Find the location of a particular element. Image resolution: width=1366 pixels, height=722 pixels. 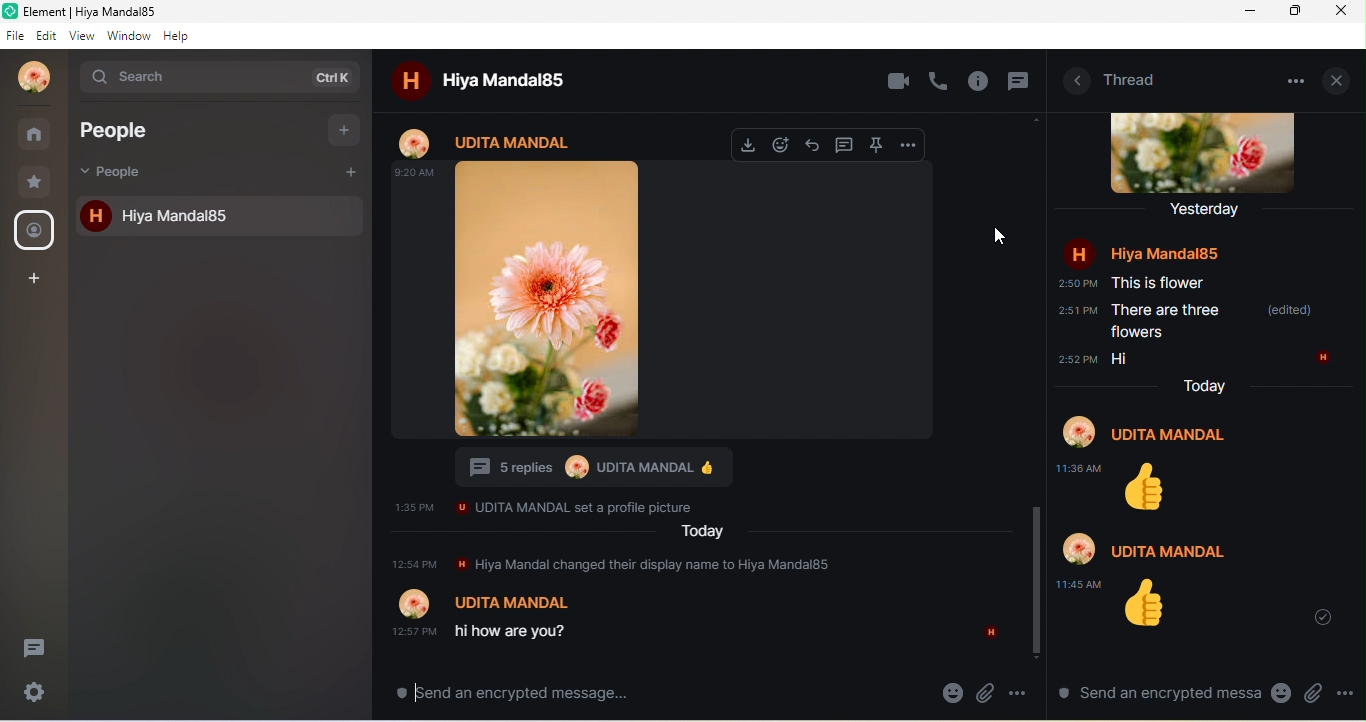

thread is located at coordinates (848, 148).